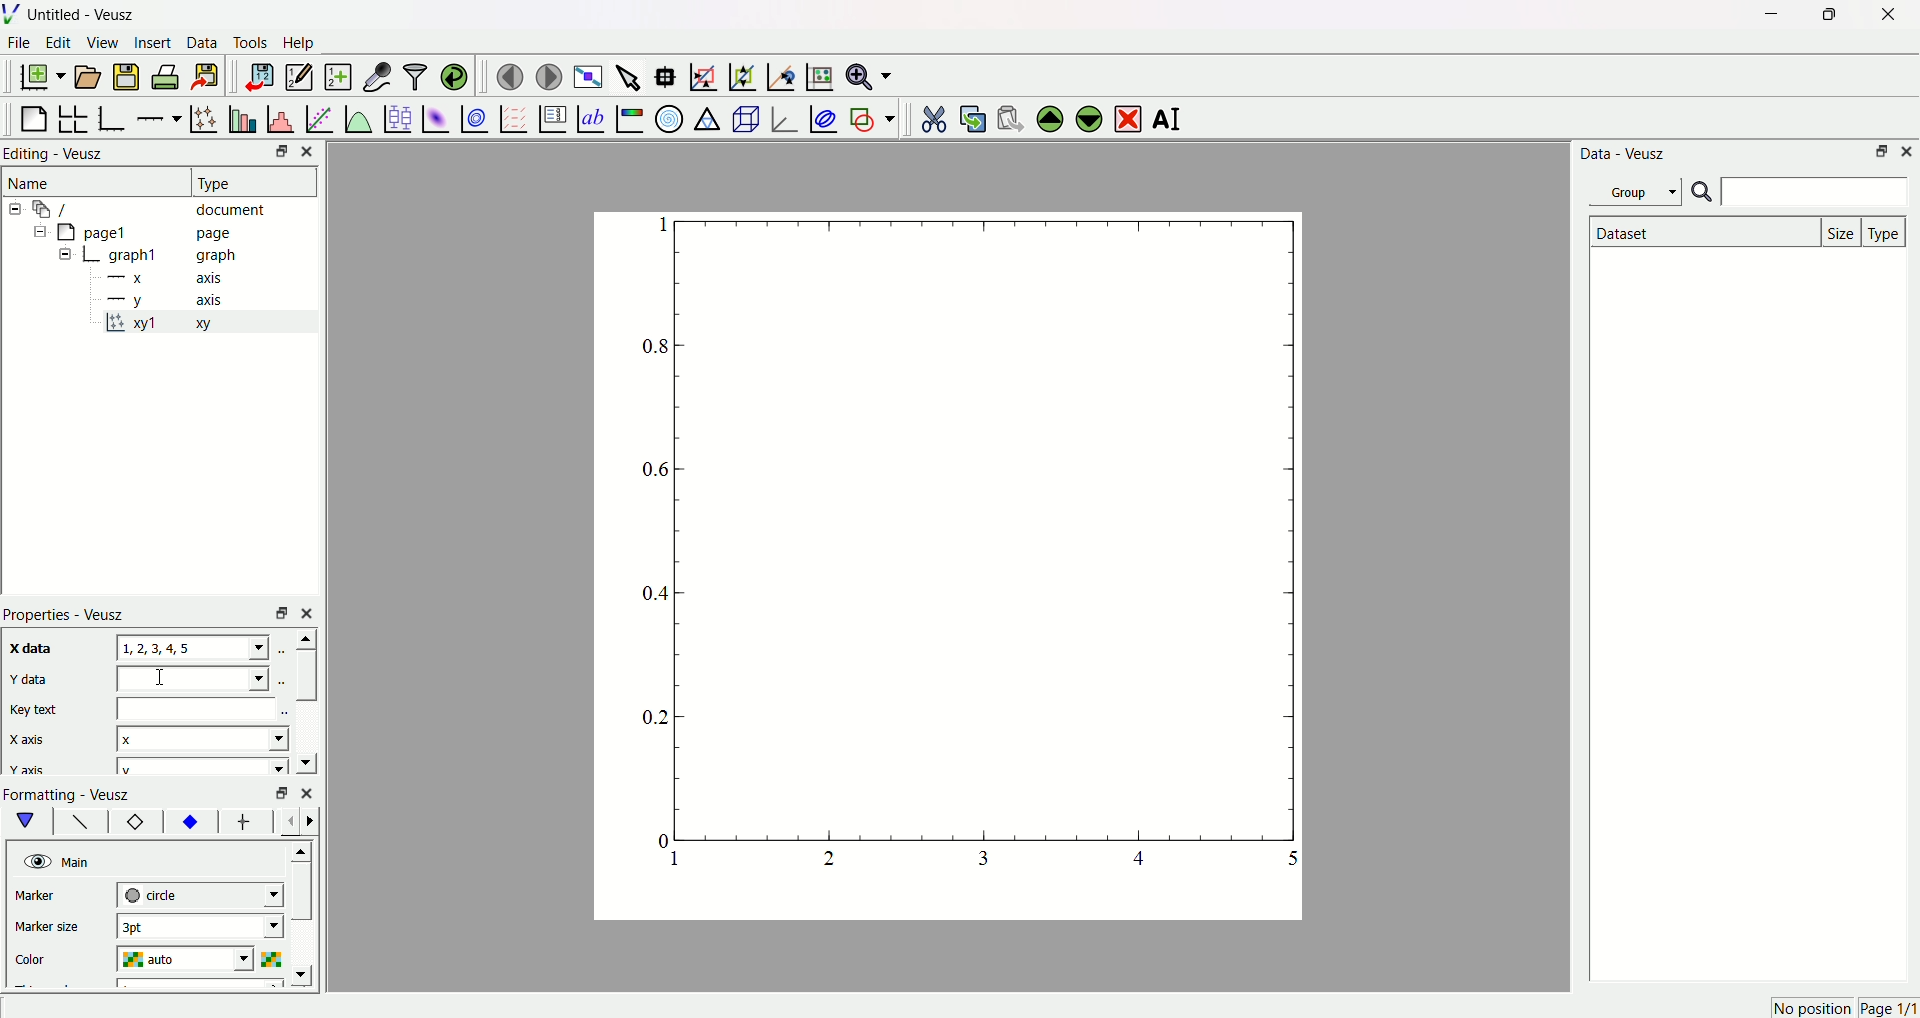  I want to click on border fill, so click(189, 821).